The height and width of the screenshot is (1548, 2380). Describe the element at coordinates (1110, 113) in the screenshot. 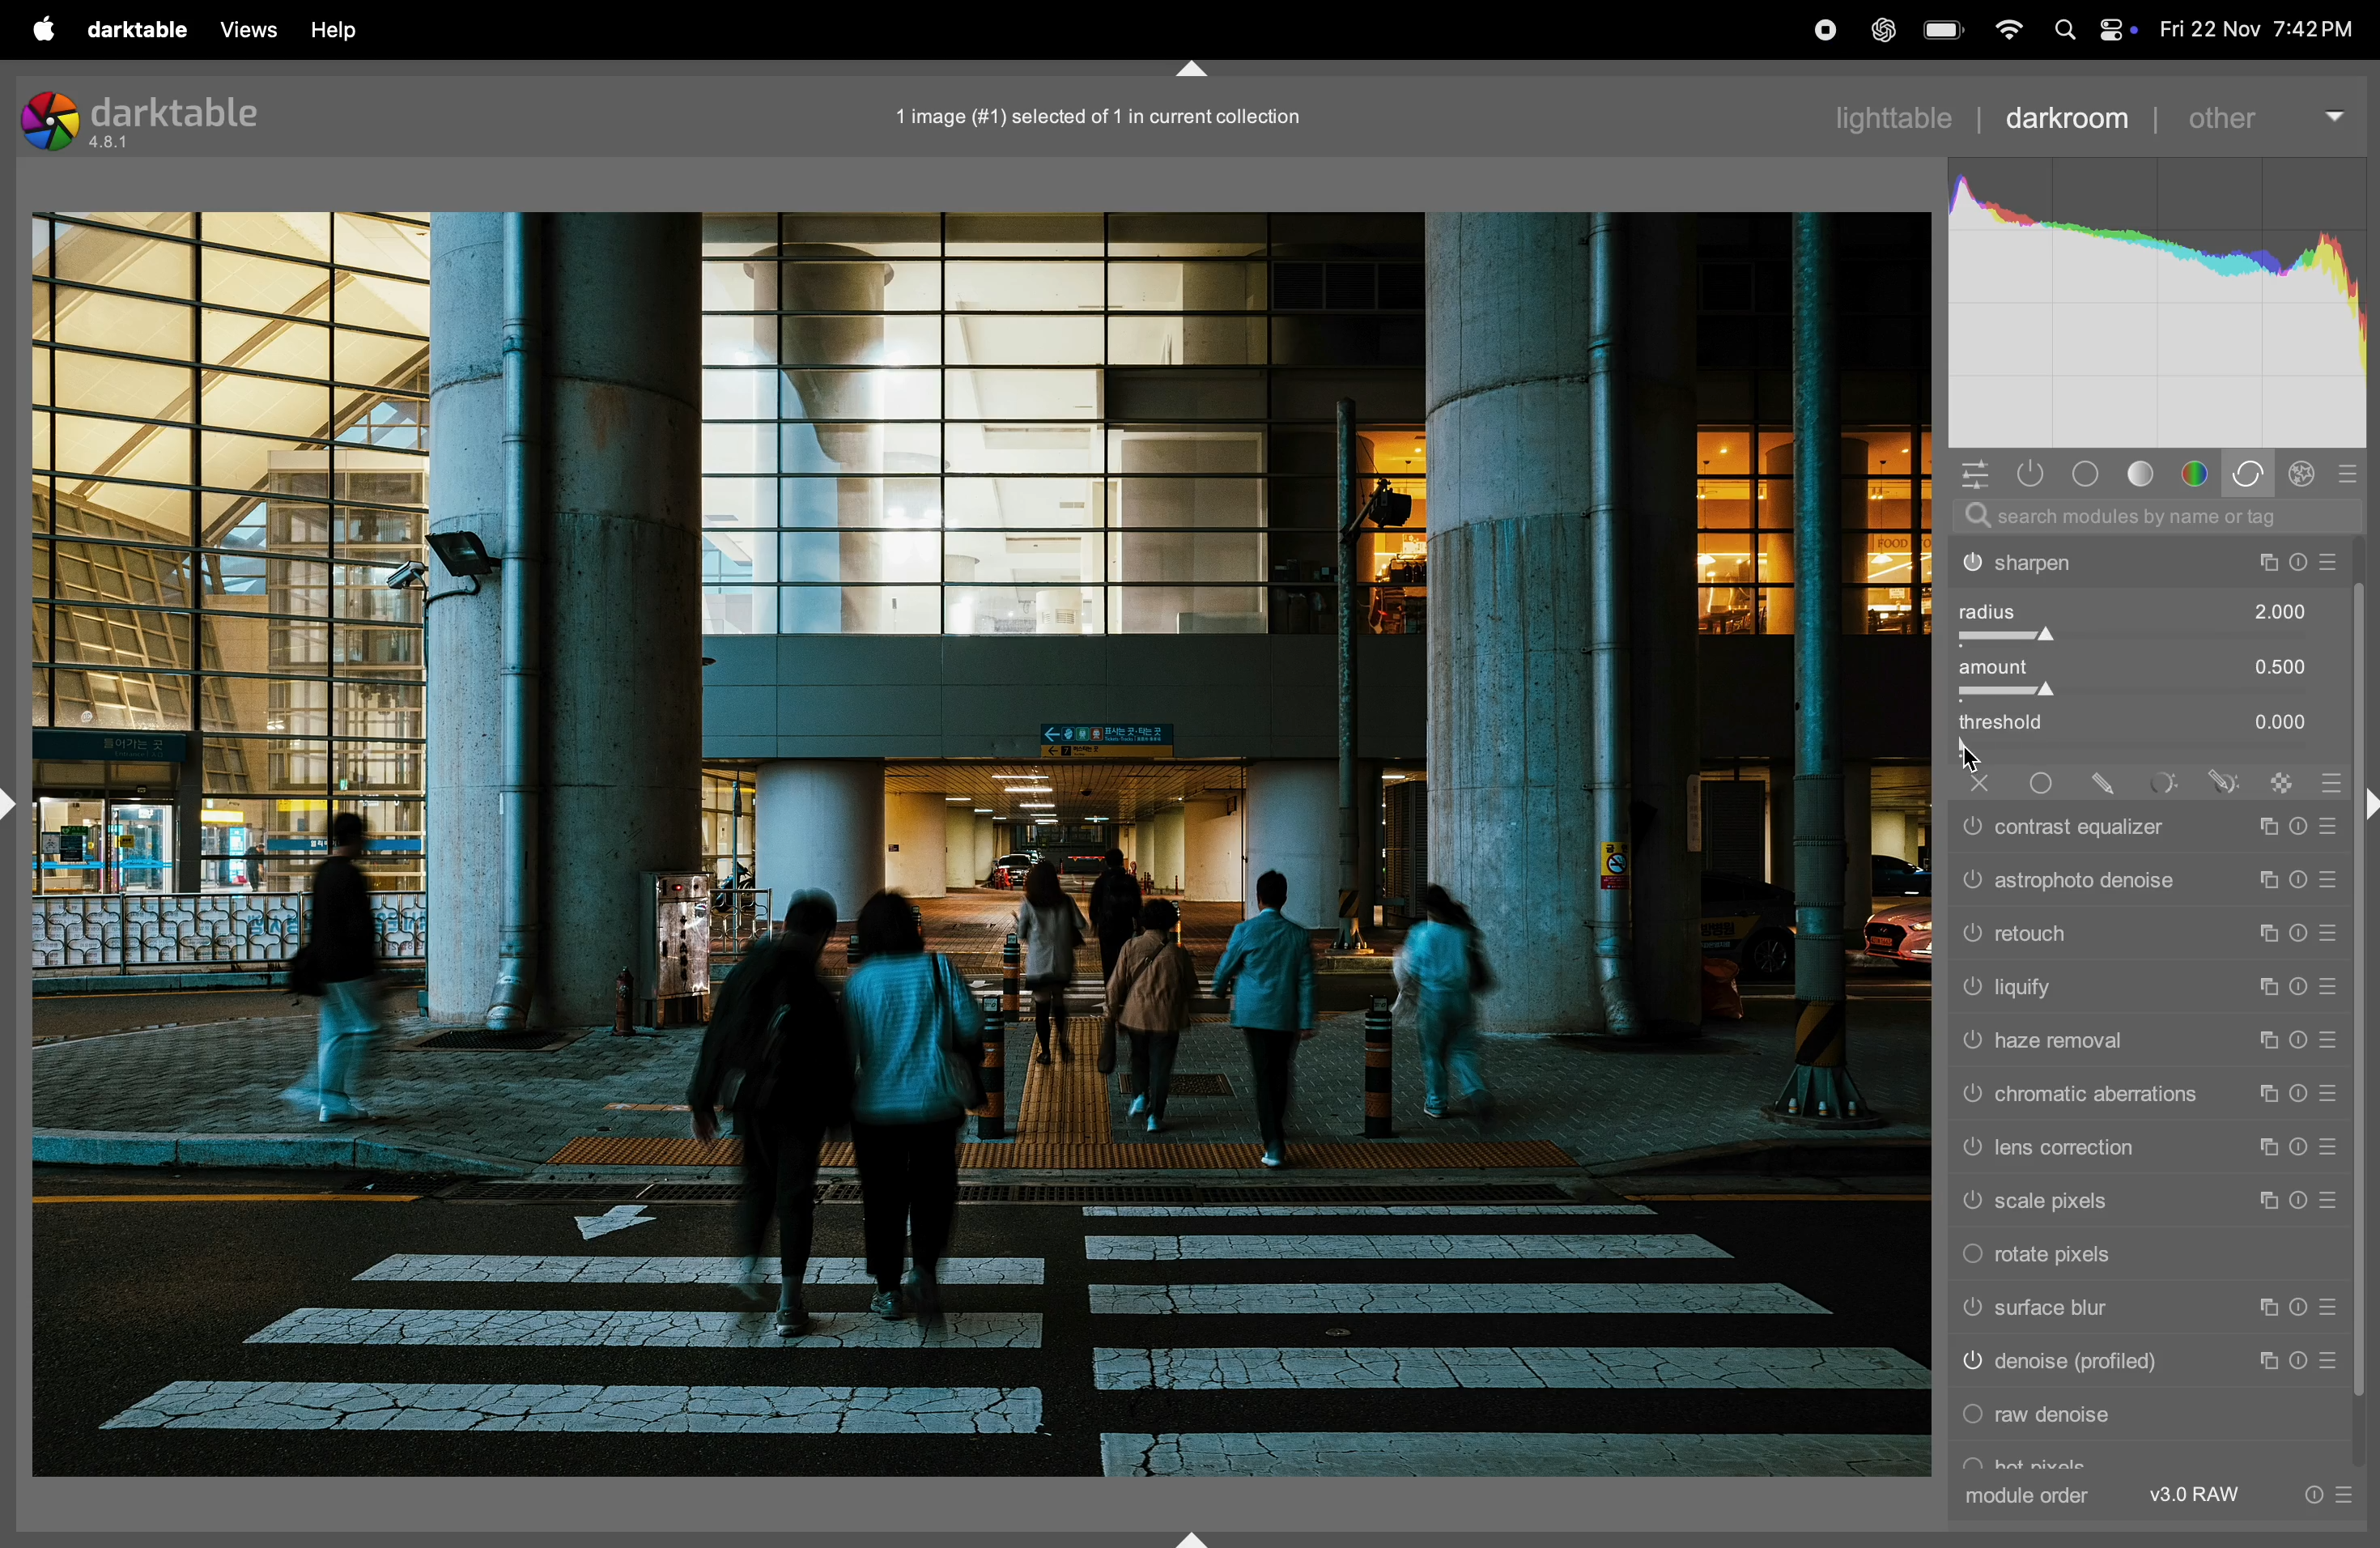

I see `1 image` at that location.